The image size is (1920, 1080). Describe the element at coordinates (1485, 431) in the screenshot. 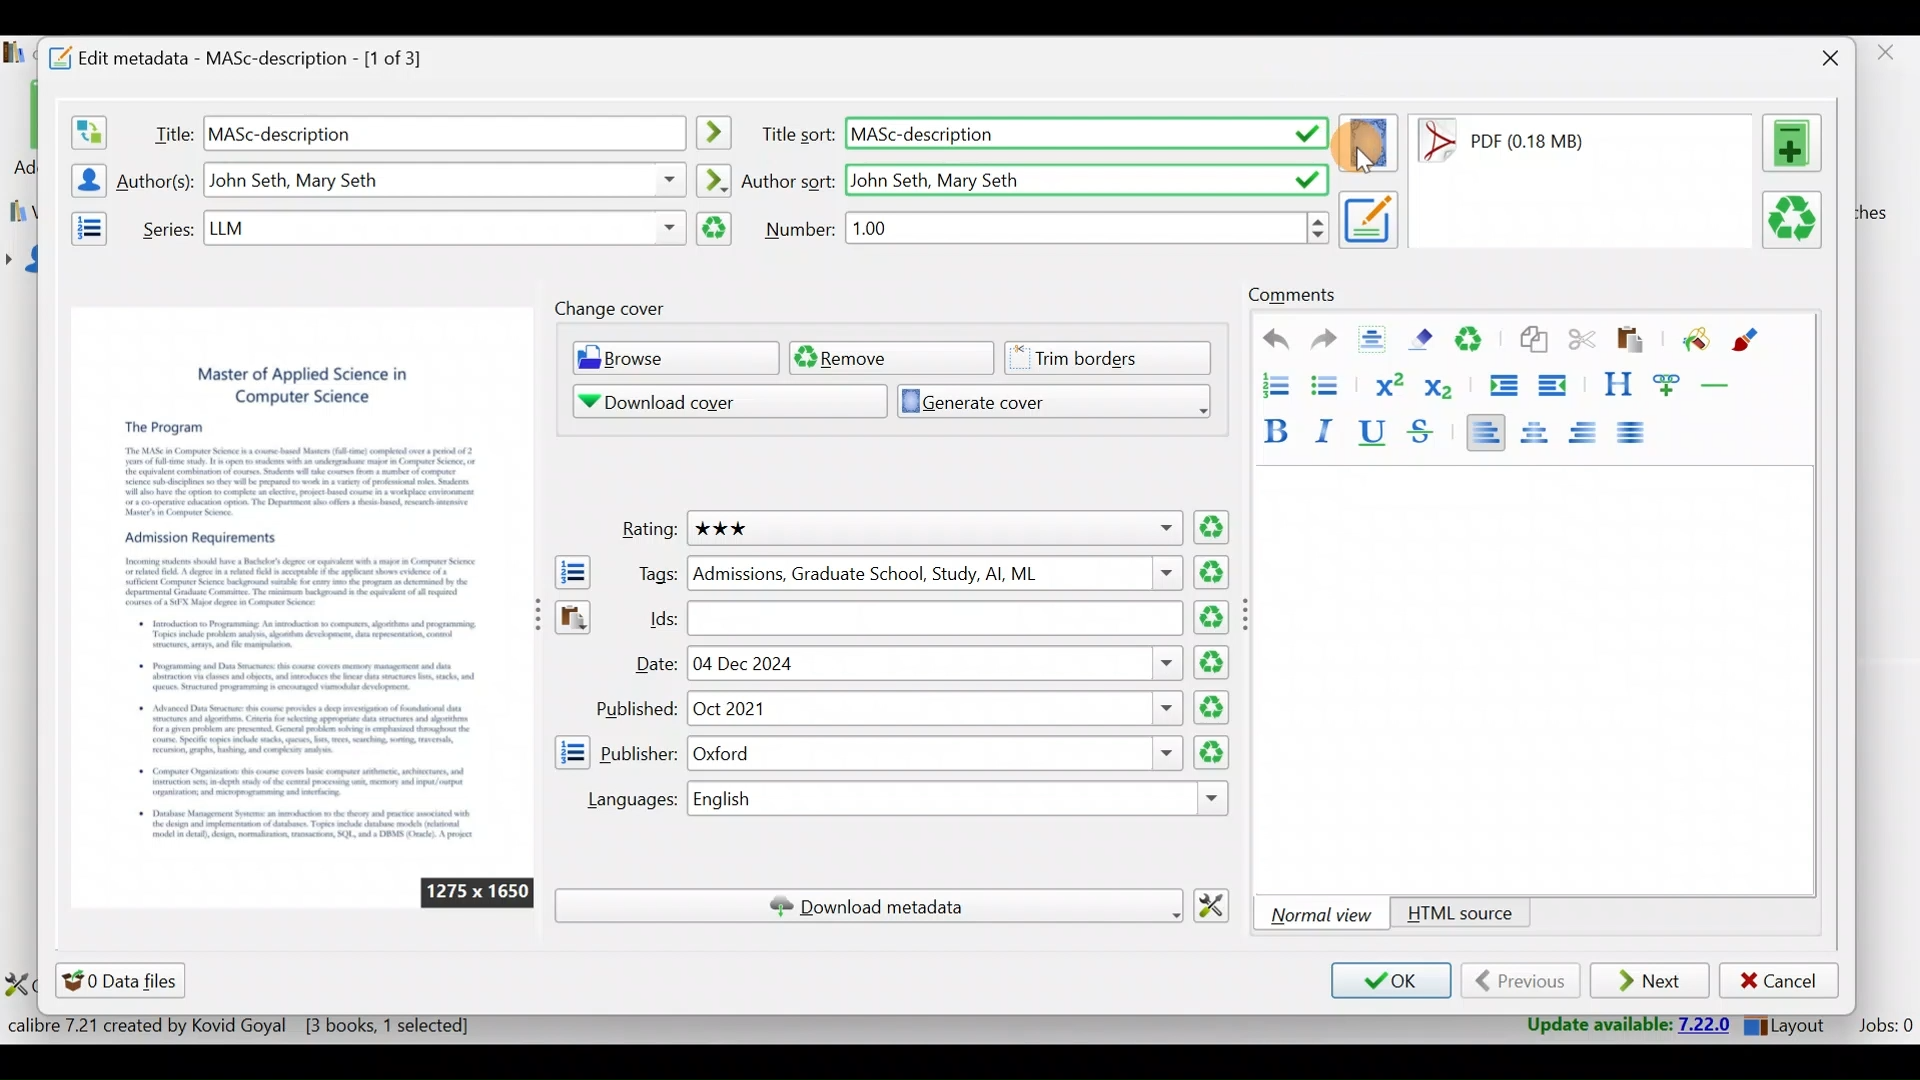

I see `Align left` at that location.